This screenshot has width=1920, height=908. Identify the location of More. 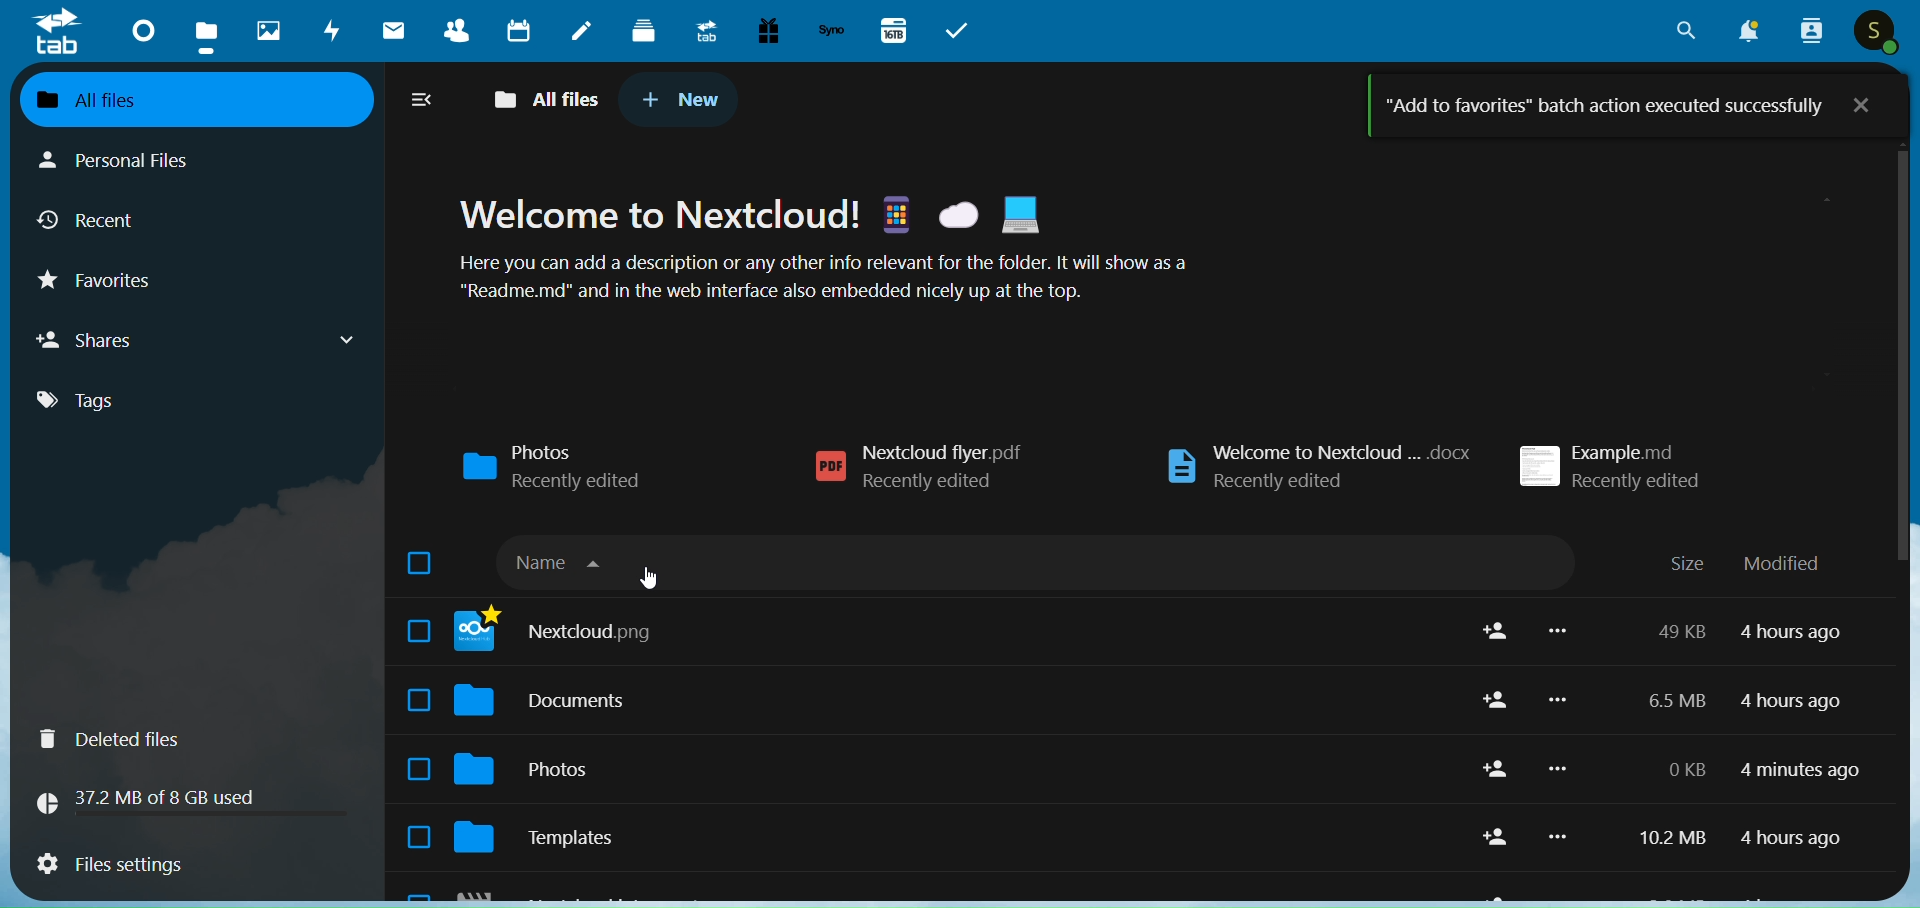
(1557, 769).